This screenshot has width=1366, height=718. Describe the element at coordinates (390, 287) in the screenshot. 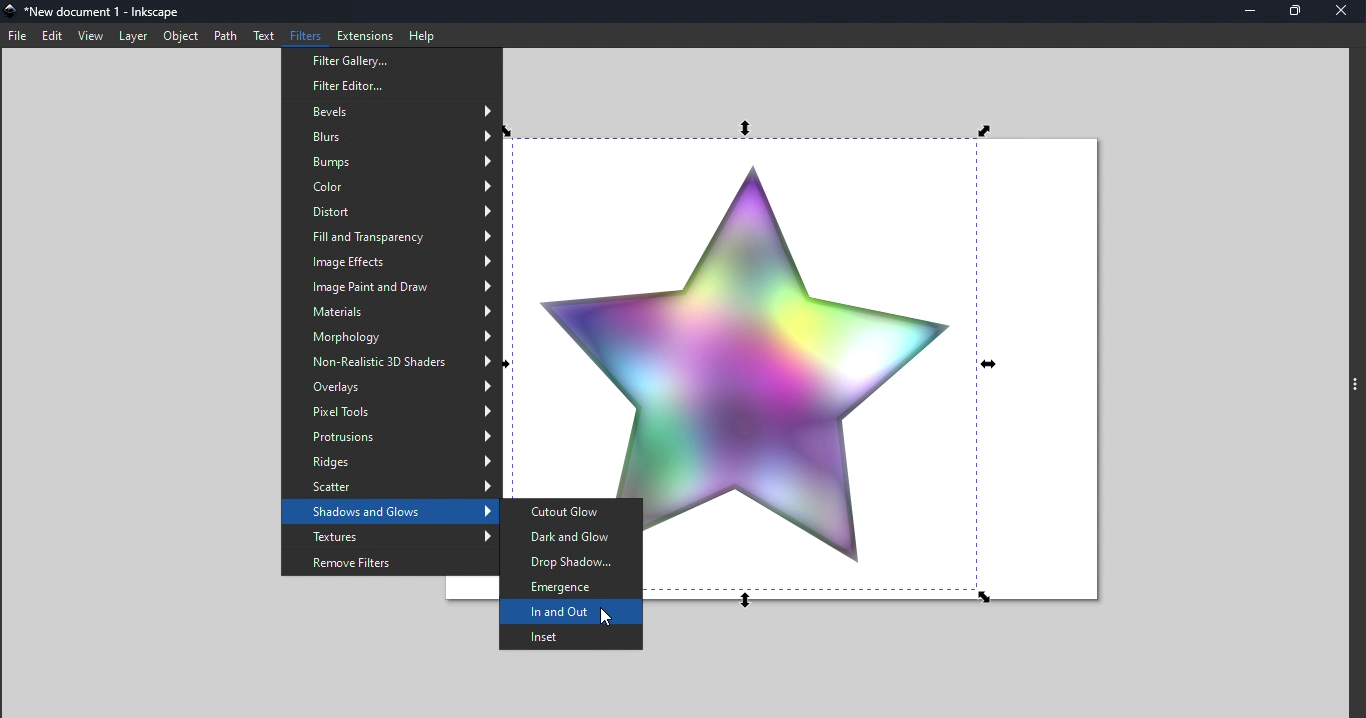

I see `Image paint and Draw` at that location.